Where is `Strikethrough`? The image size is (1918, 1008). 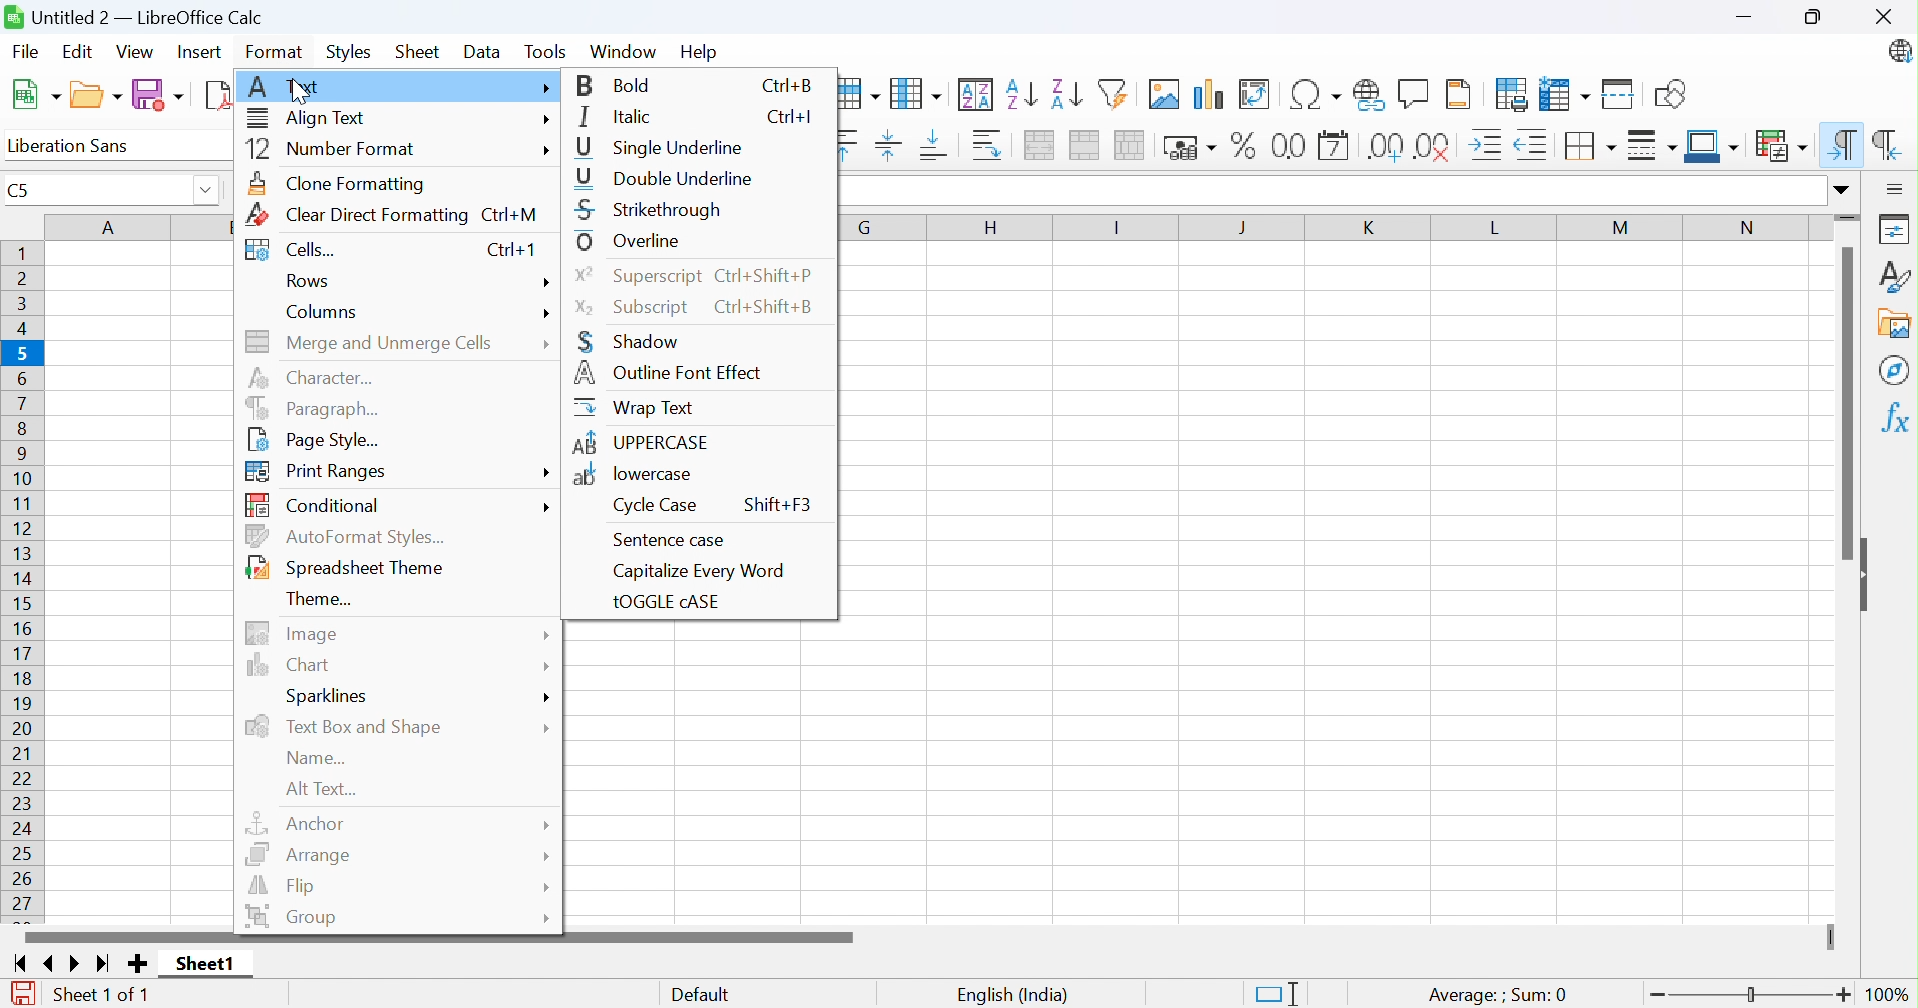 Strikethrough is located at coordinates (655, 211).